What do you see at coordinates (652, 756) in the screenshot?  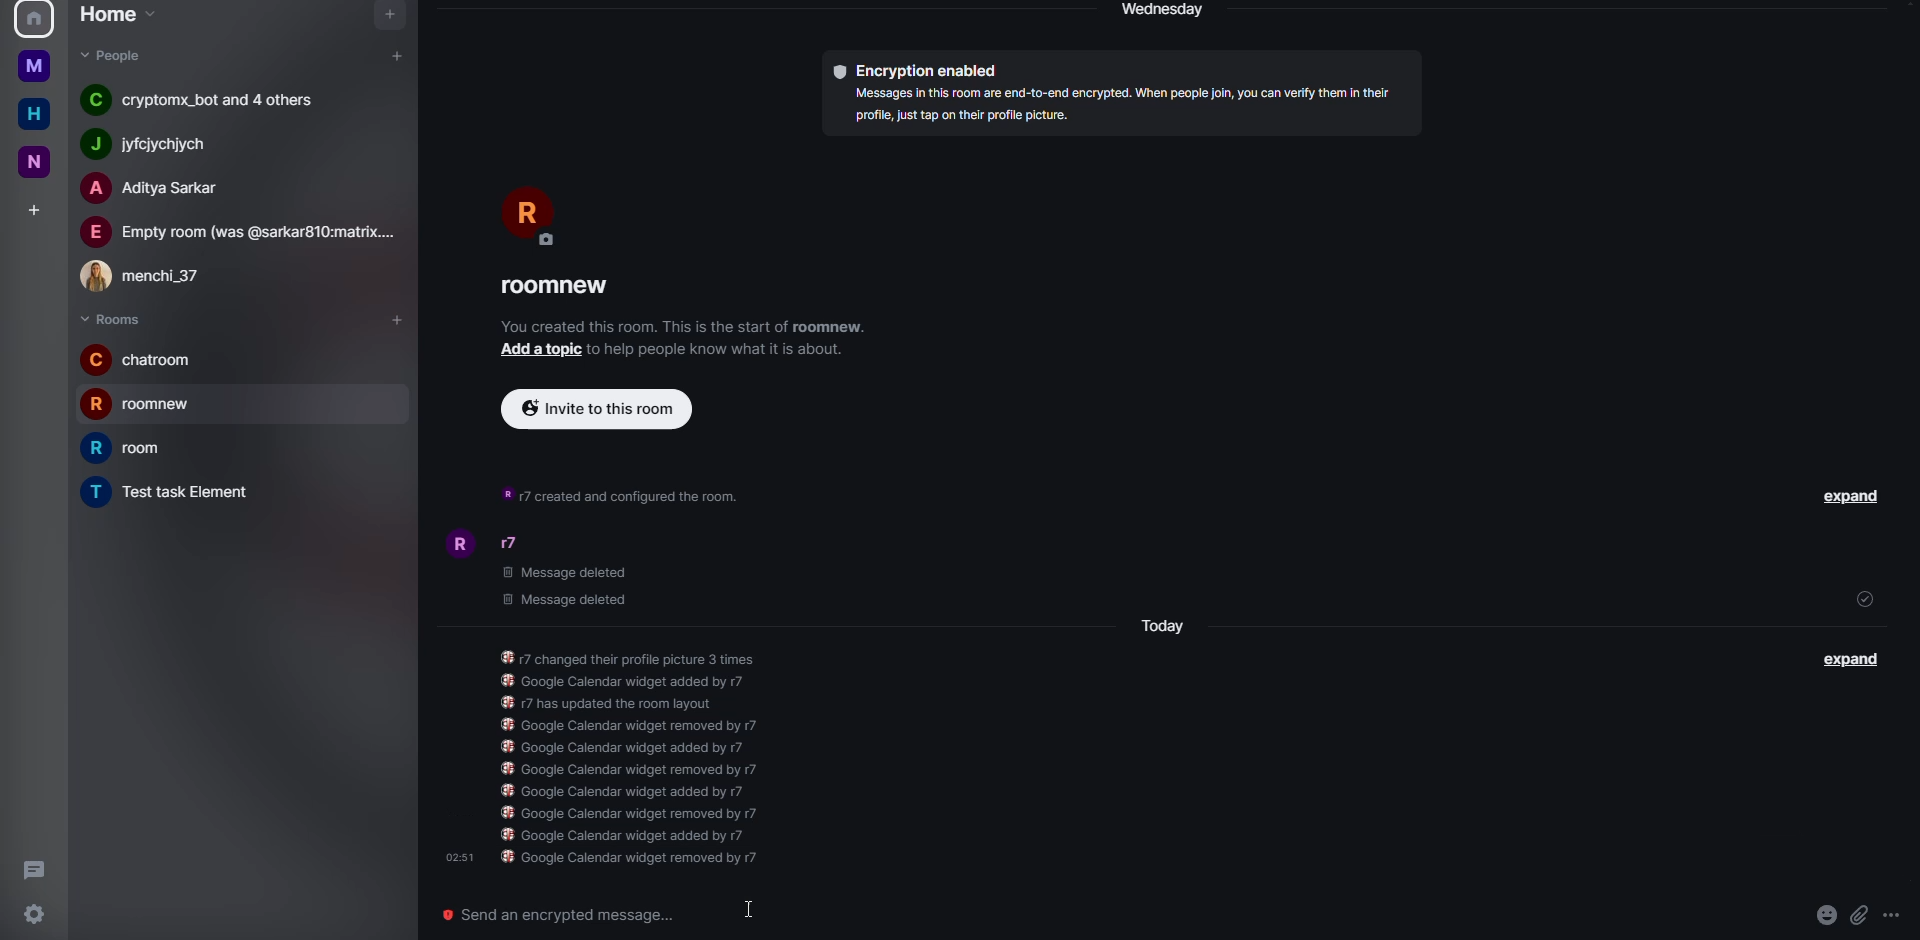 I see `info` at bounding box center [652, 756].